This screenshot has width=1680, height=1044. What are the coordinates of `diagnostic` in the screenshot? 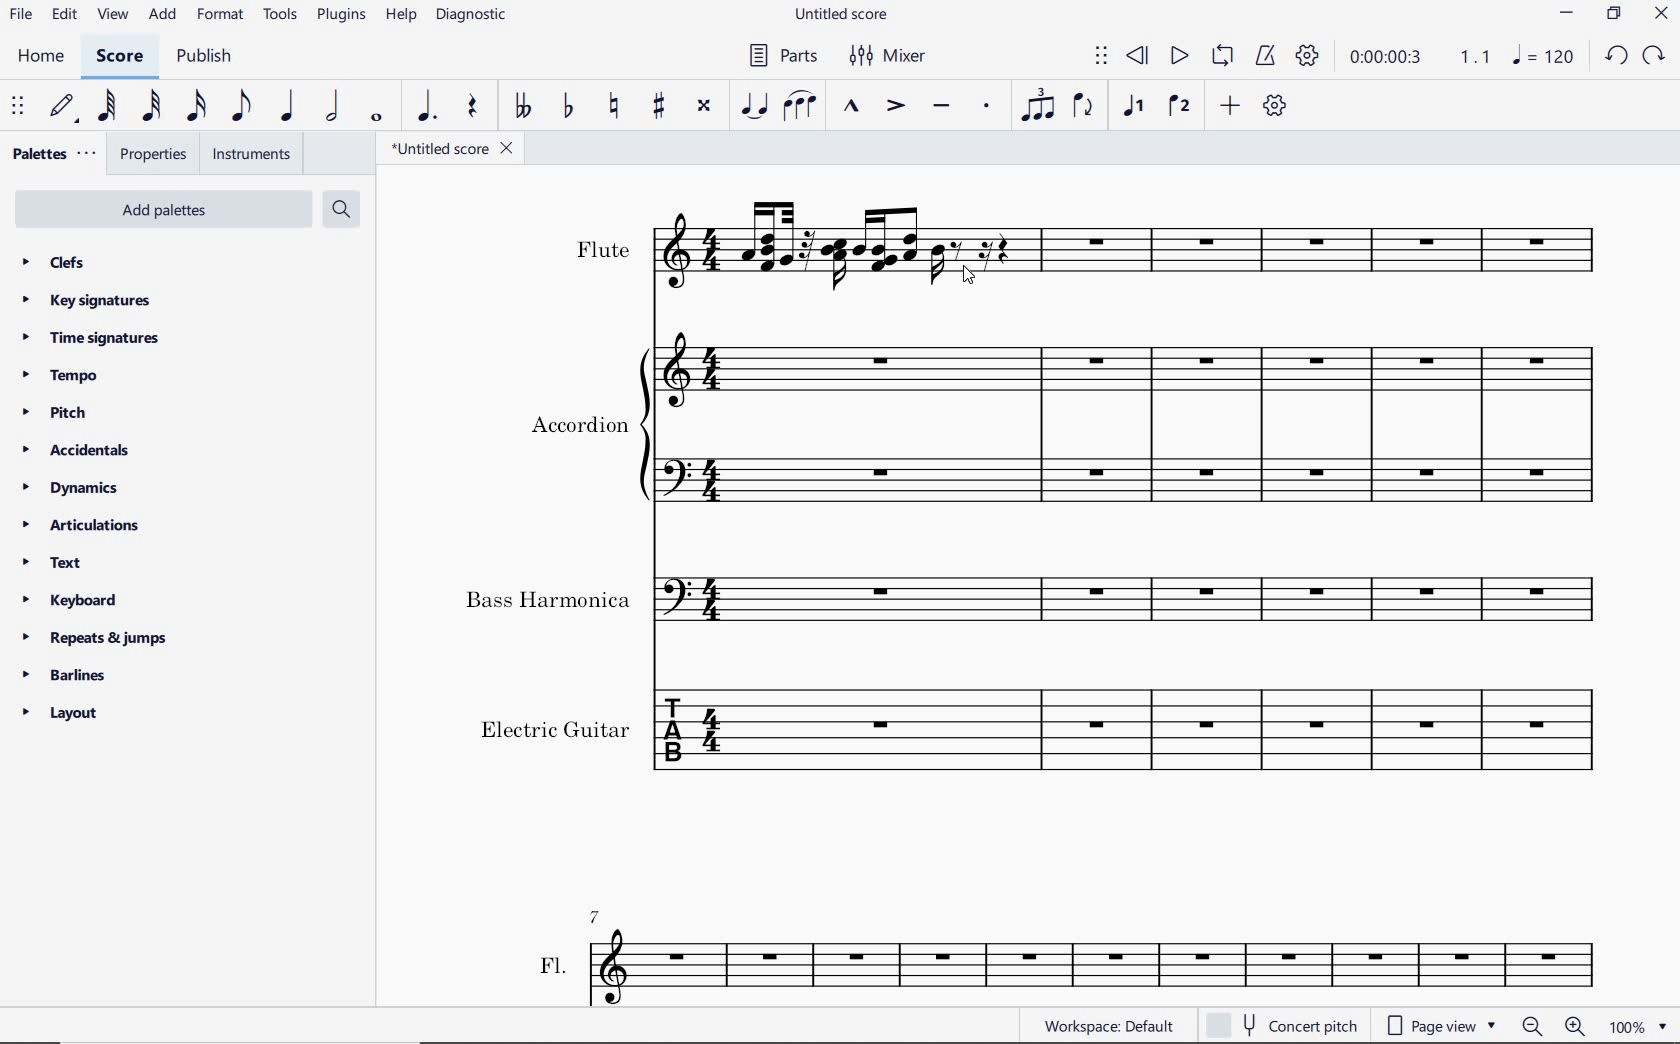 It's located at (473, 18).